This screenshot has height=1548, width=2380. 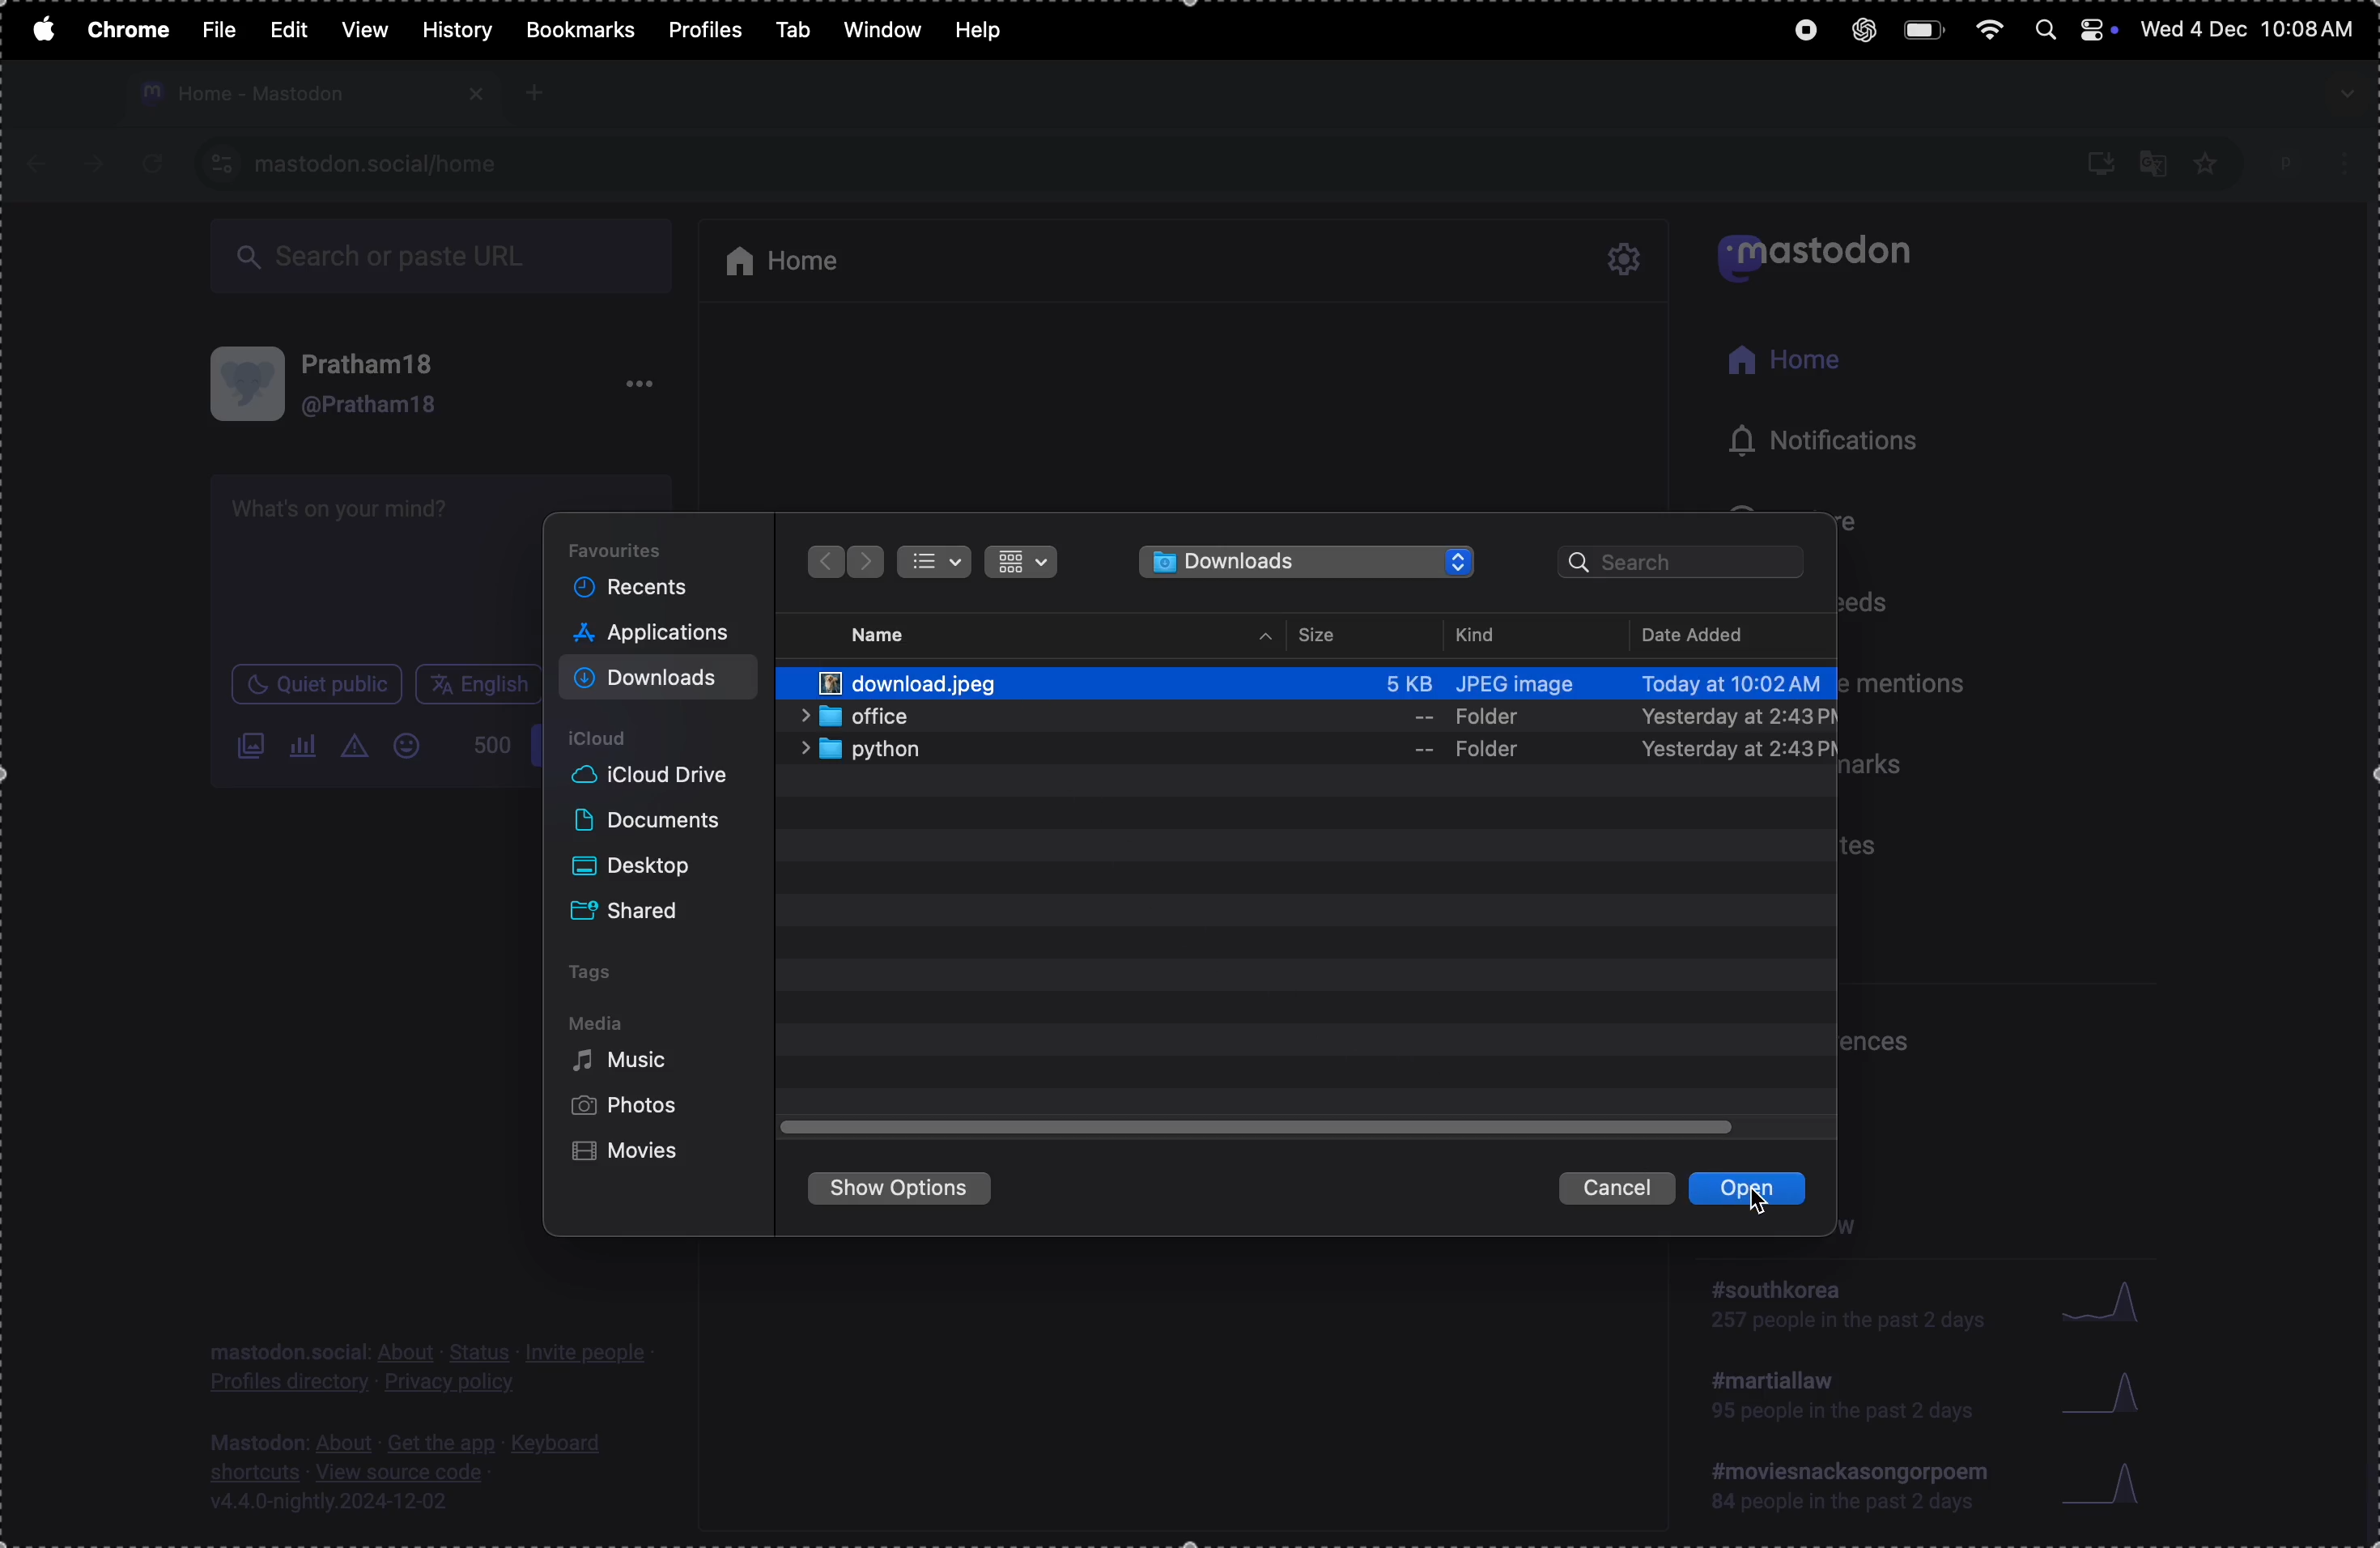 What do you see at coordinates (413, 1471) in the screenshot?
I see `source code description` at bounding box center [413, 1471].